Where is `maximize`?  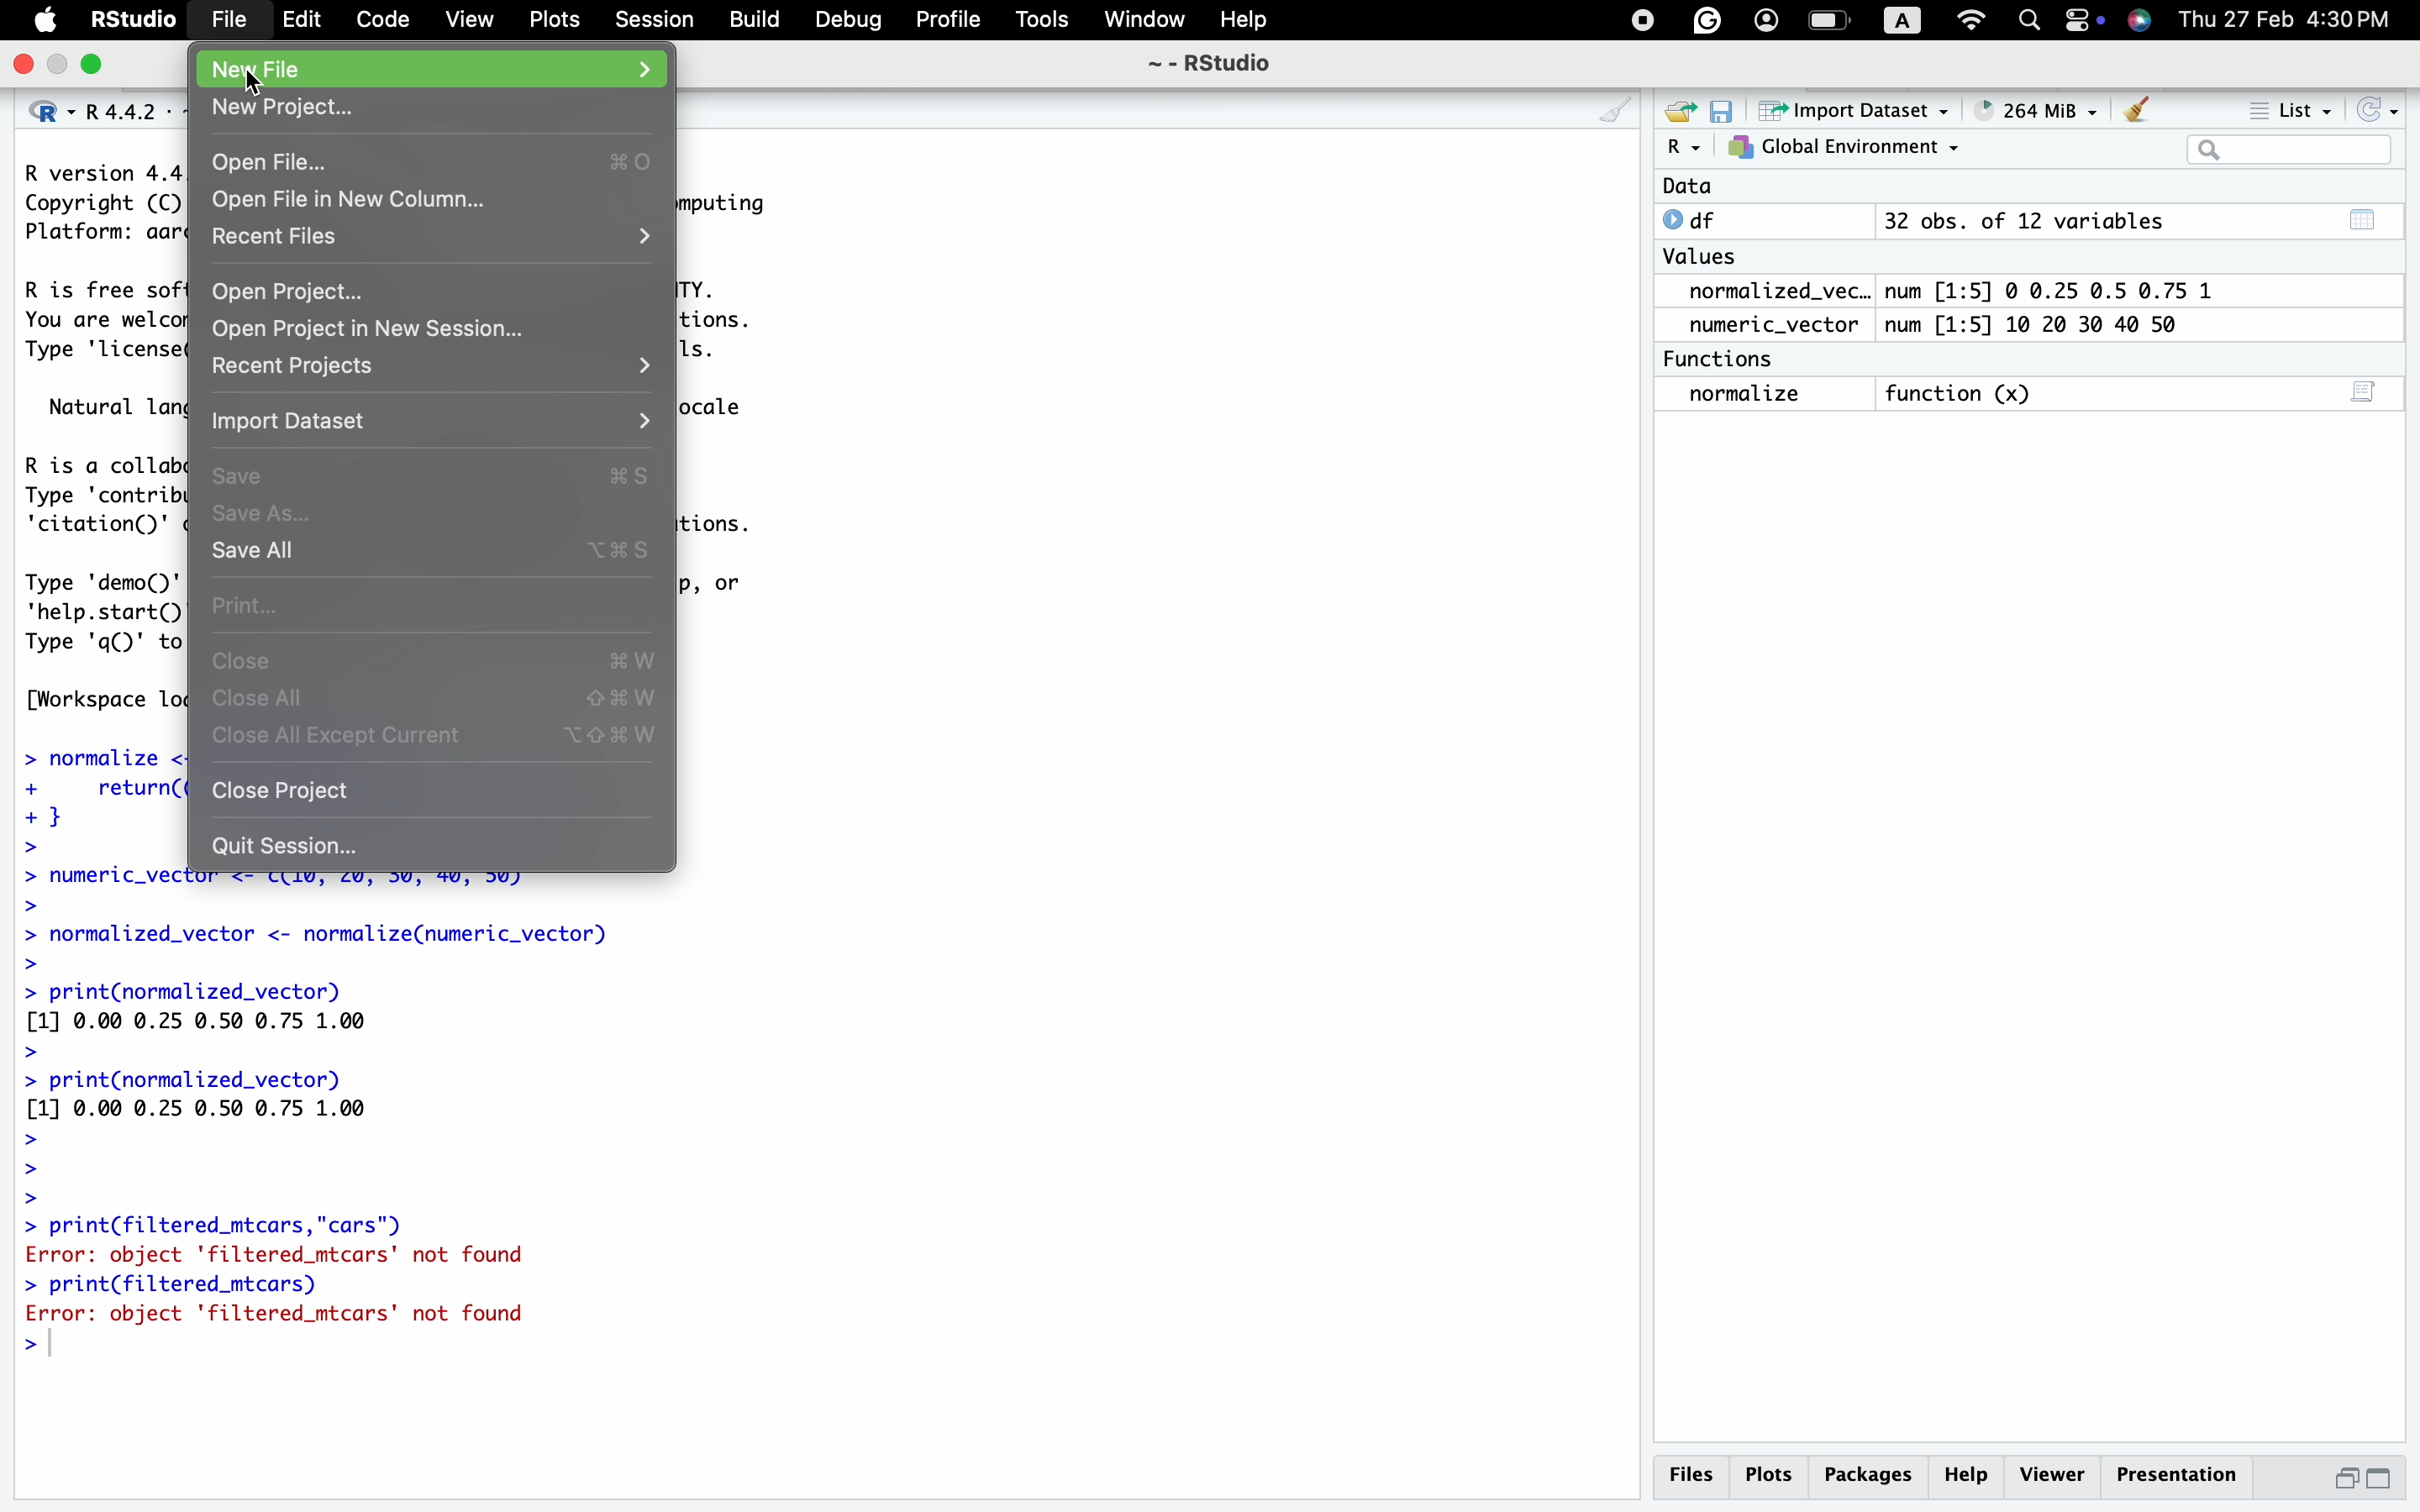 maximize is located at coordinates (2393, 1480).